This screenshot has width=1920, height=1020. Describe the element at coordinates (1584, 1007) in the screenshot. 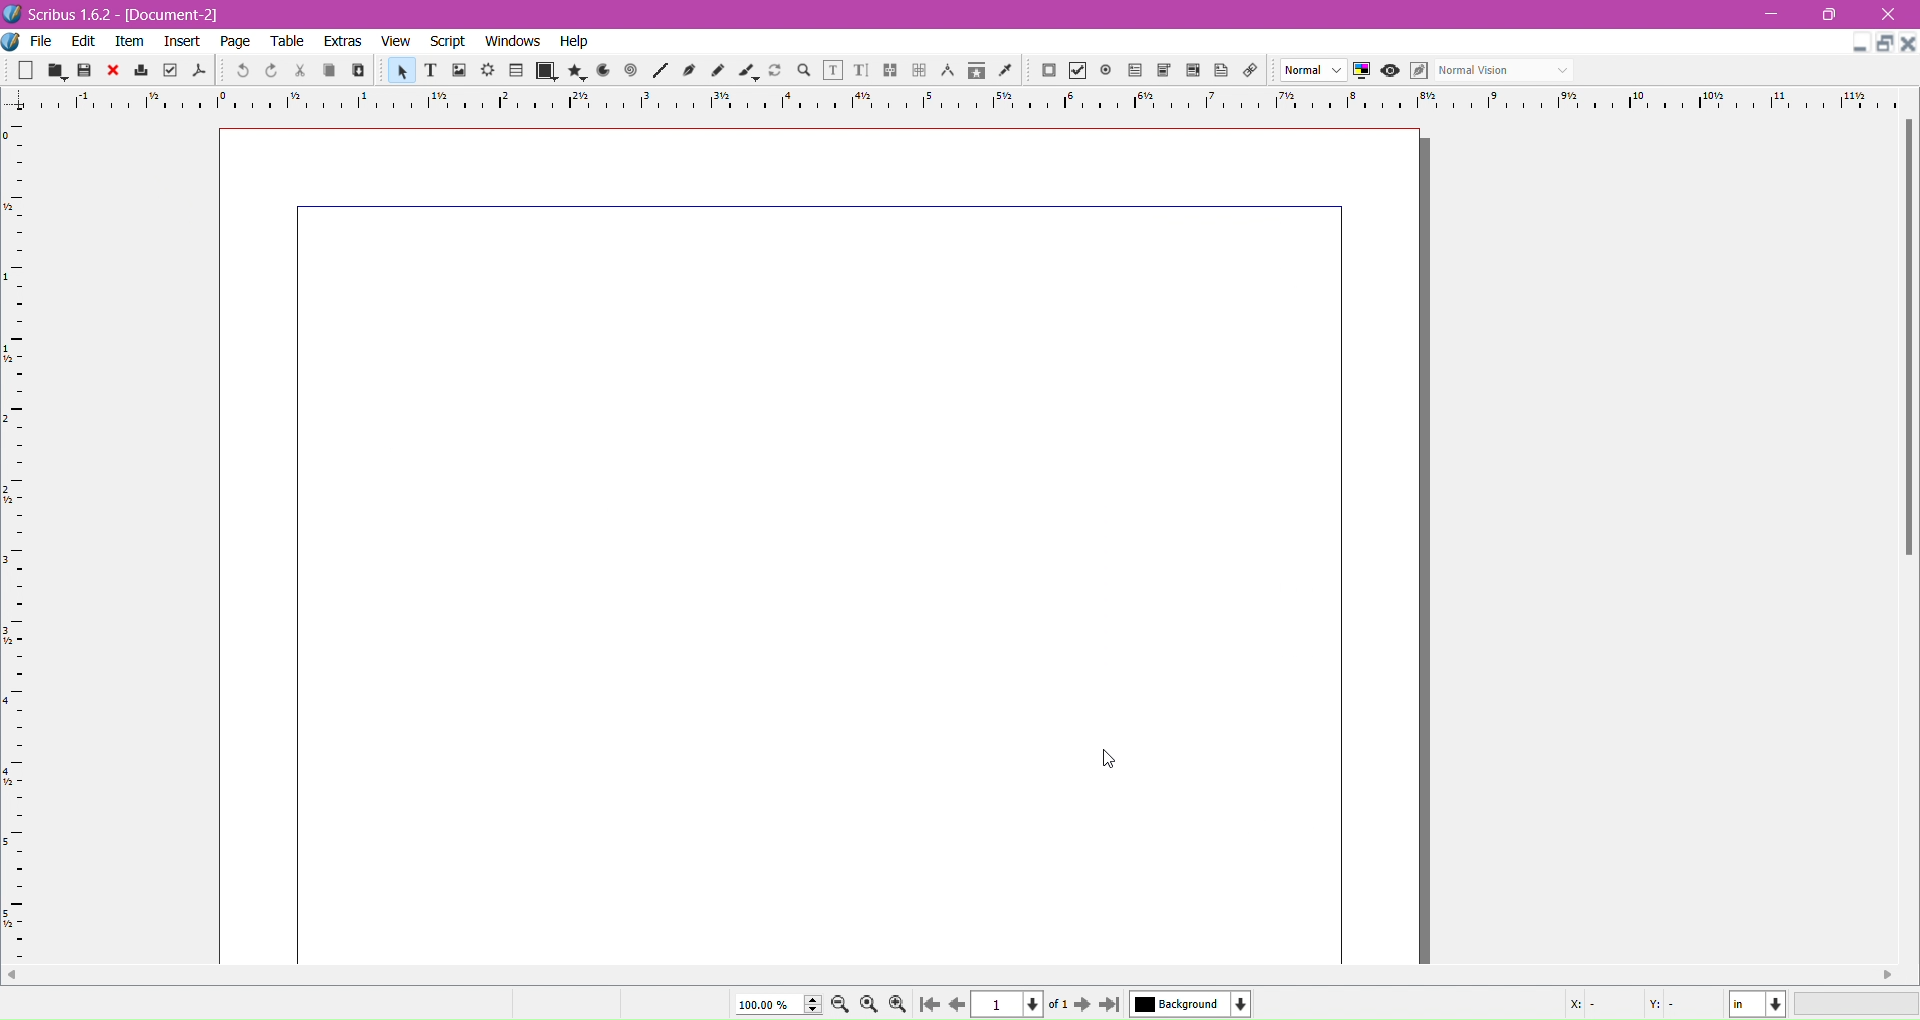

I see `X` at that location.